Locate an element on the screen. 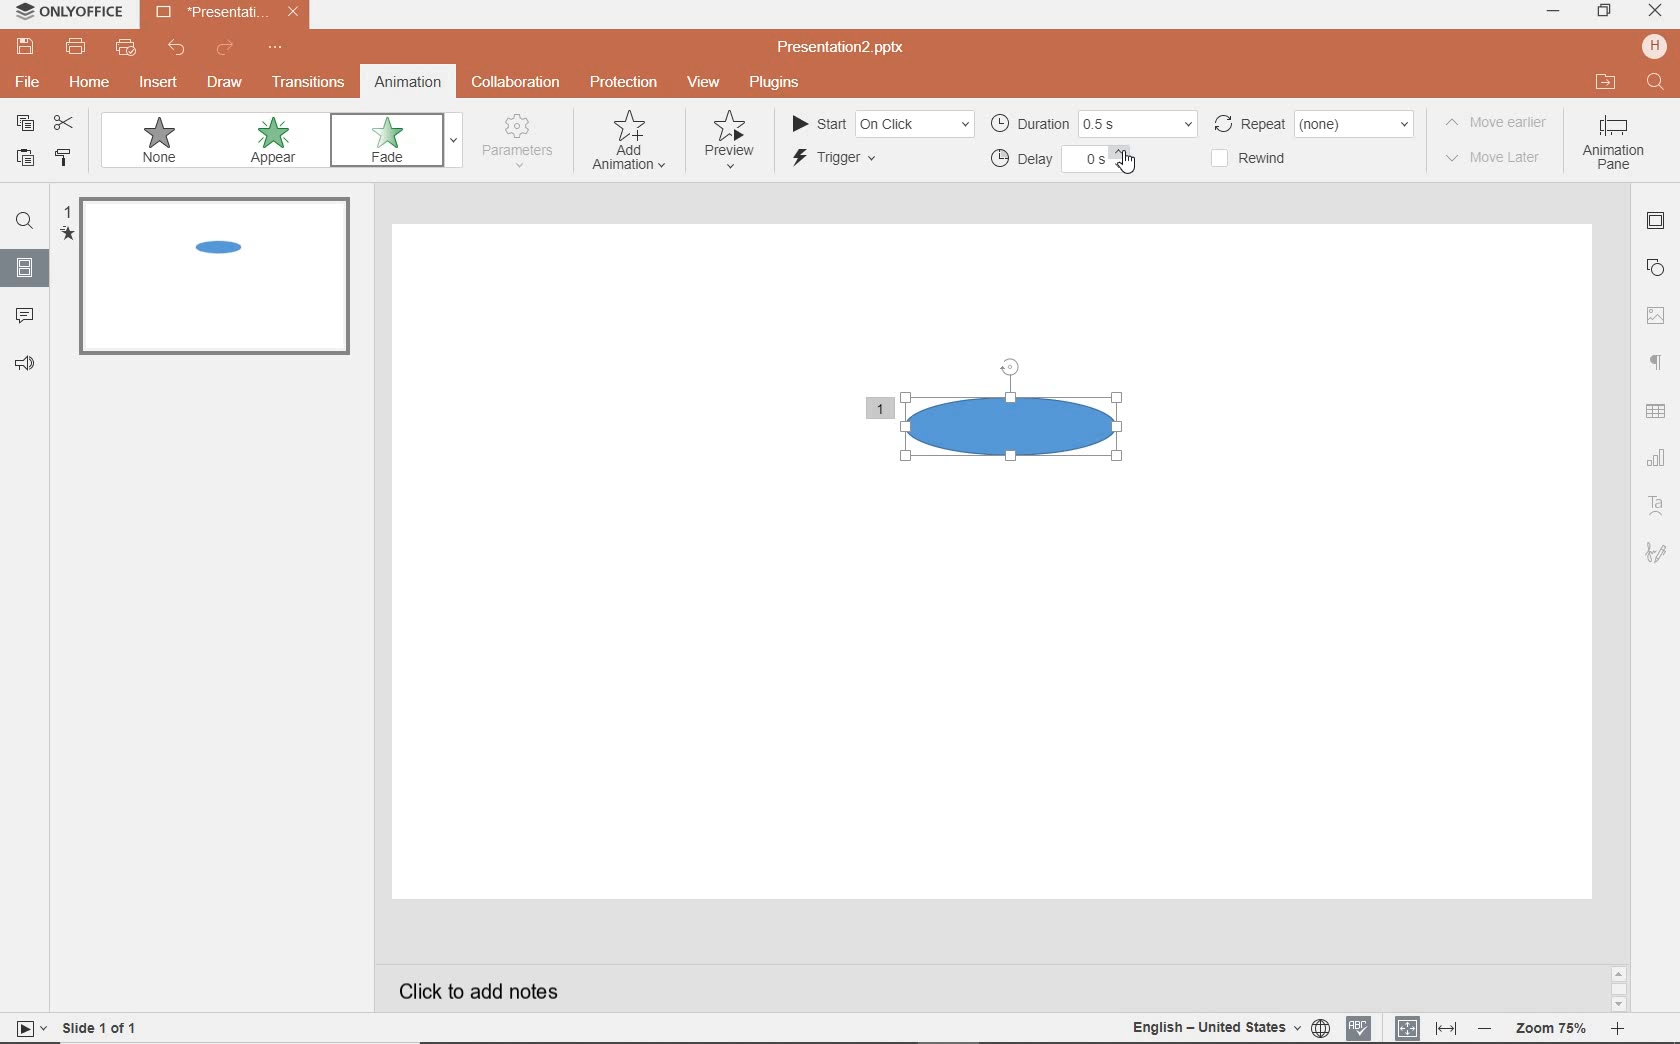 This screenshot has width=1680, height=1044. CURSOR is located at coordinates (1125, 162).